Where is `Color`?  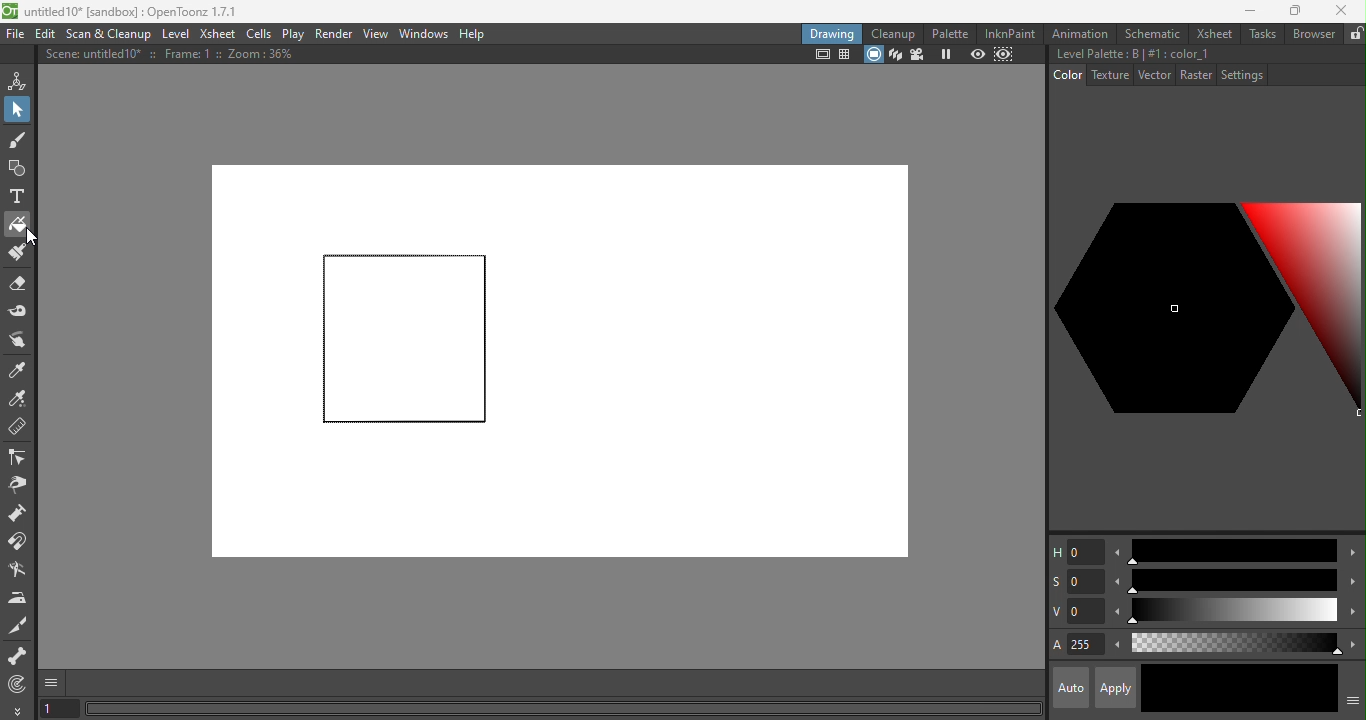
Color is located at coordinates (1068, 74).